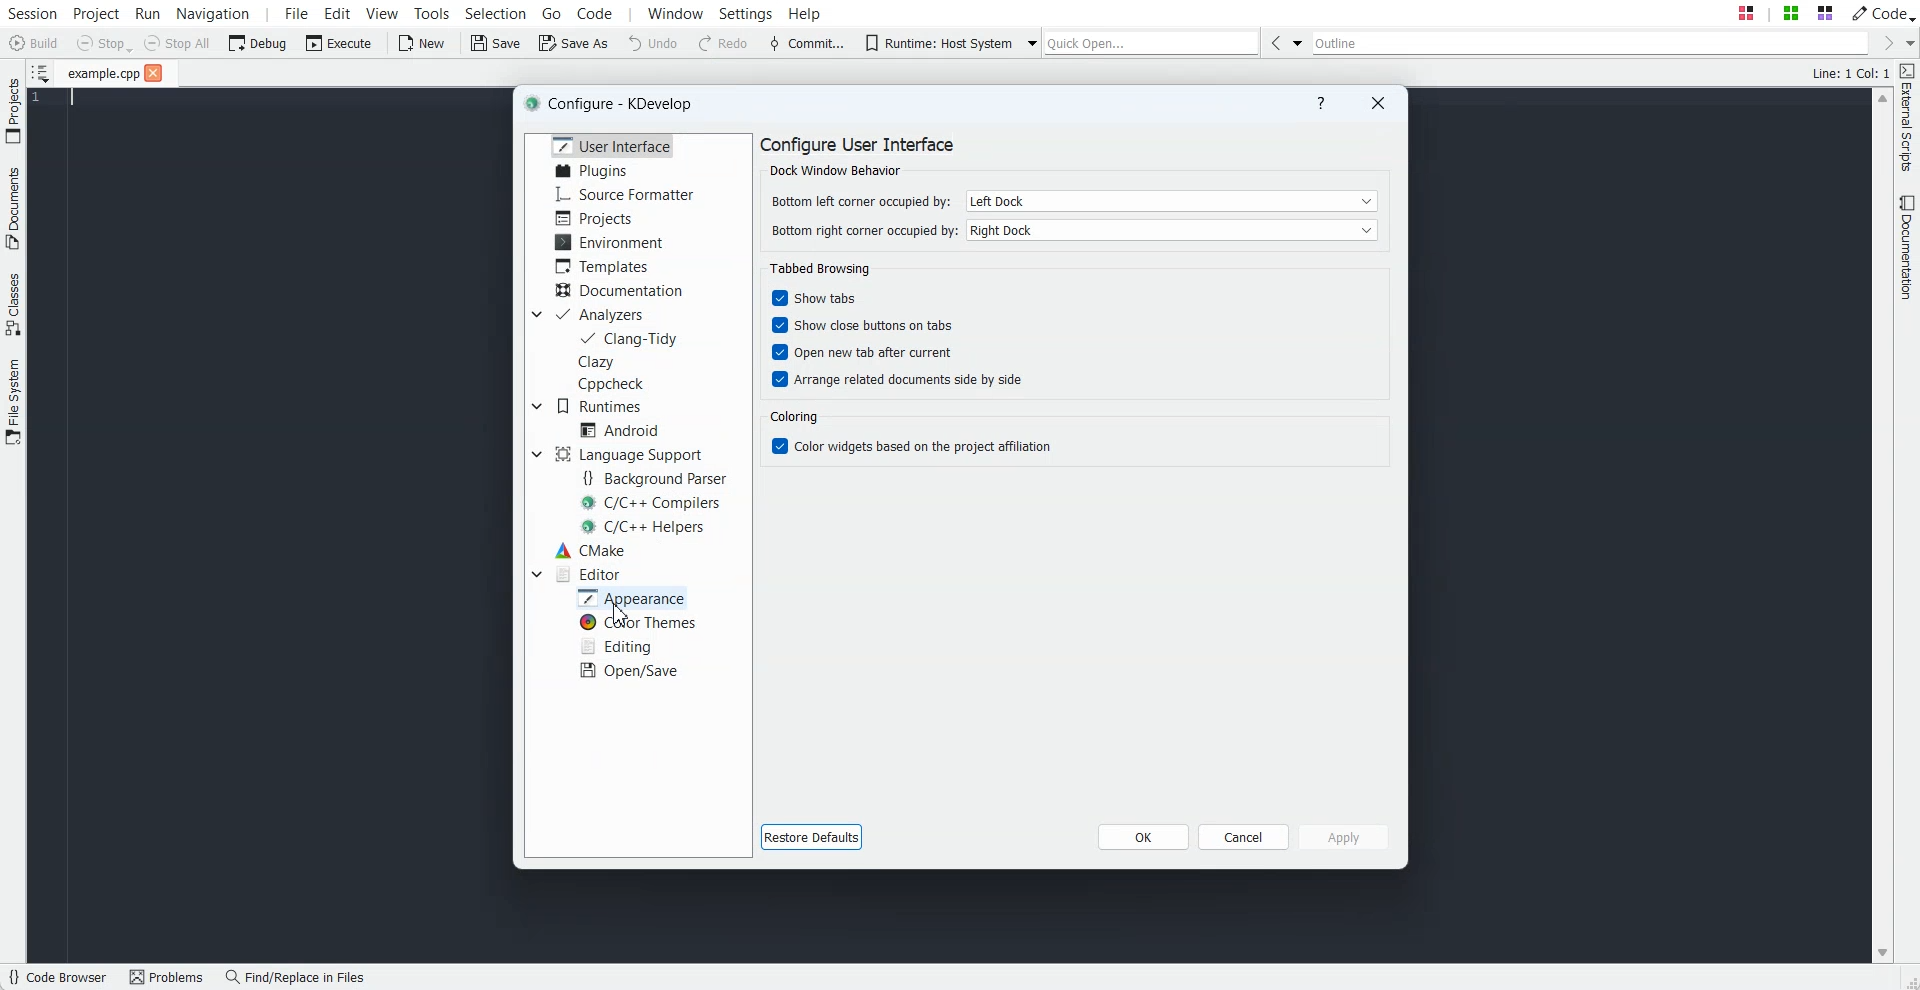 This screenshot has height=990, width=1920. What do you see at coordinates (65, 99) in the screenshot?
I see `Text Cursor` at bounding box center [65, 99].